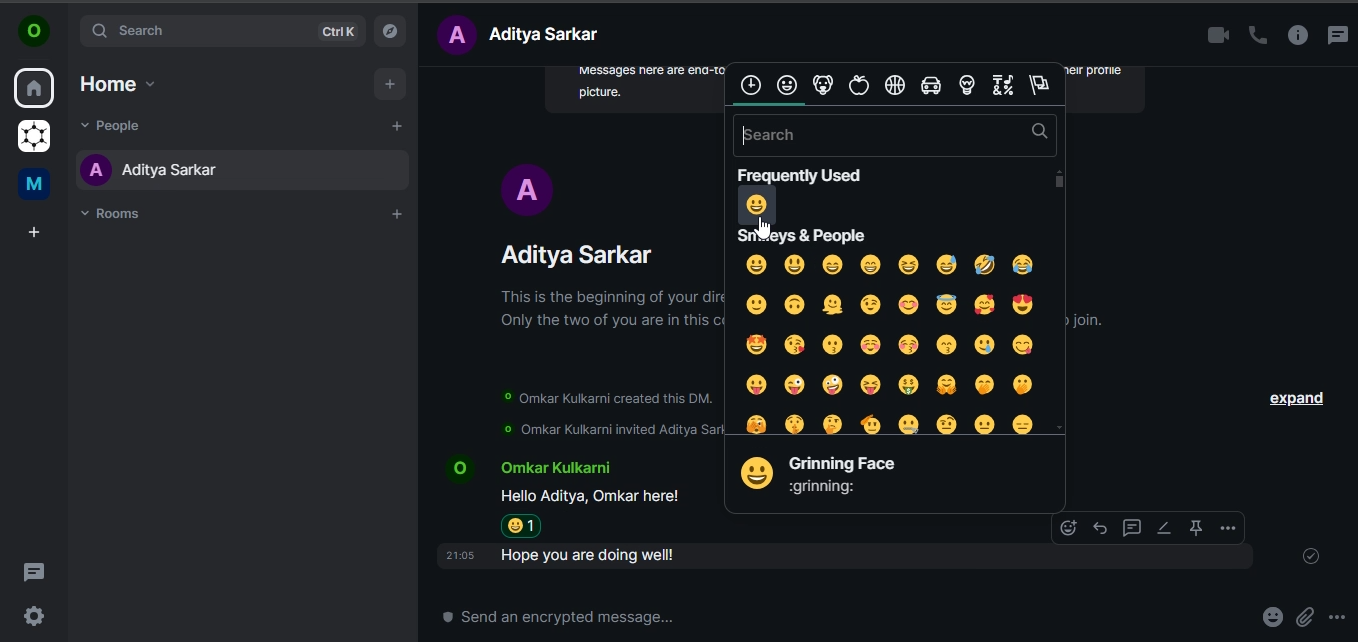 The image size is (1358, 642). Describe the element at coordinates (35, 90) in the screenshot. I see `home` at that location.